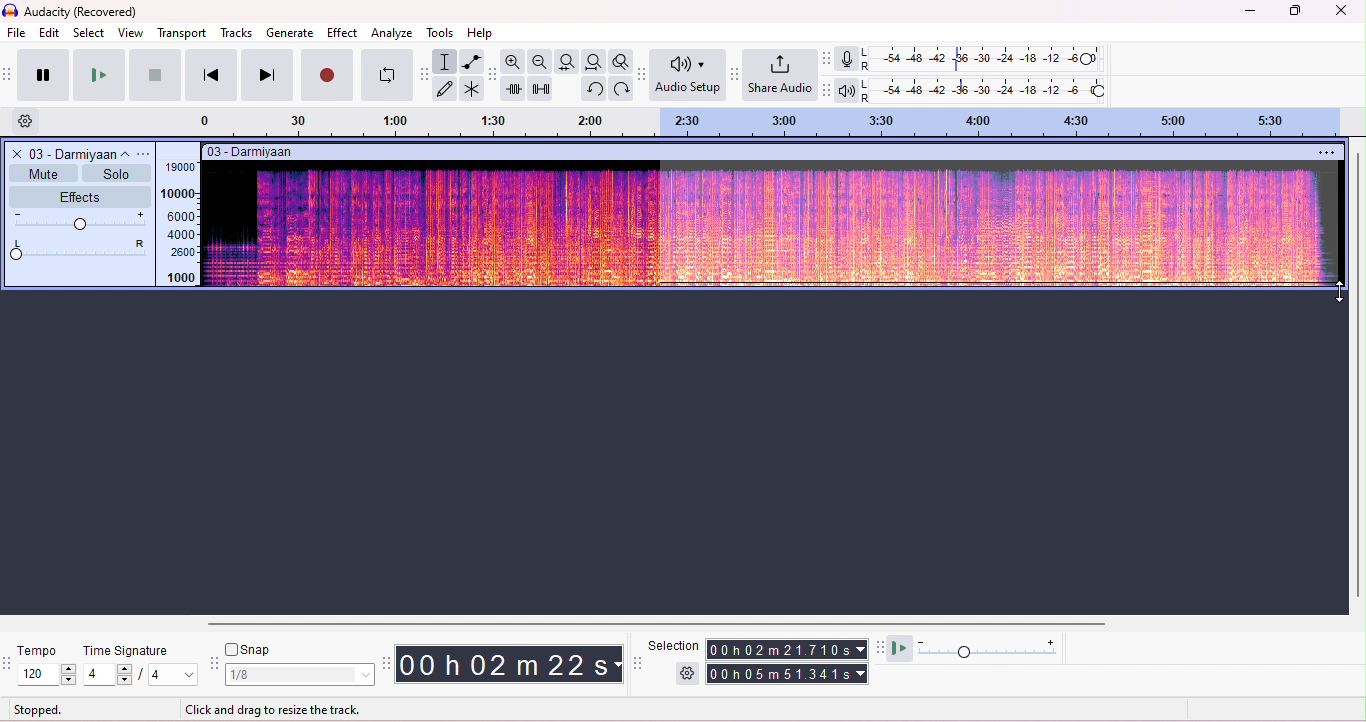  I want to click on mute, so click(42, 173).